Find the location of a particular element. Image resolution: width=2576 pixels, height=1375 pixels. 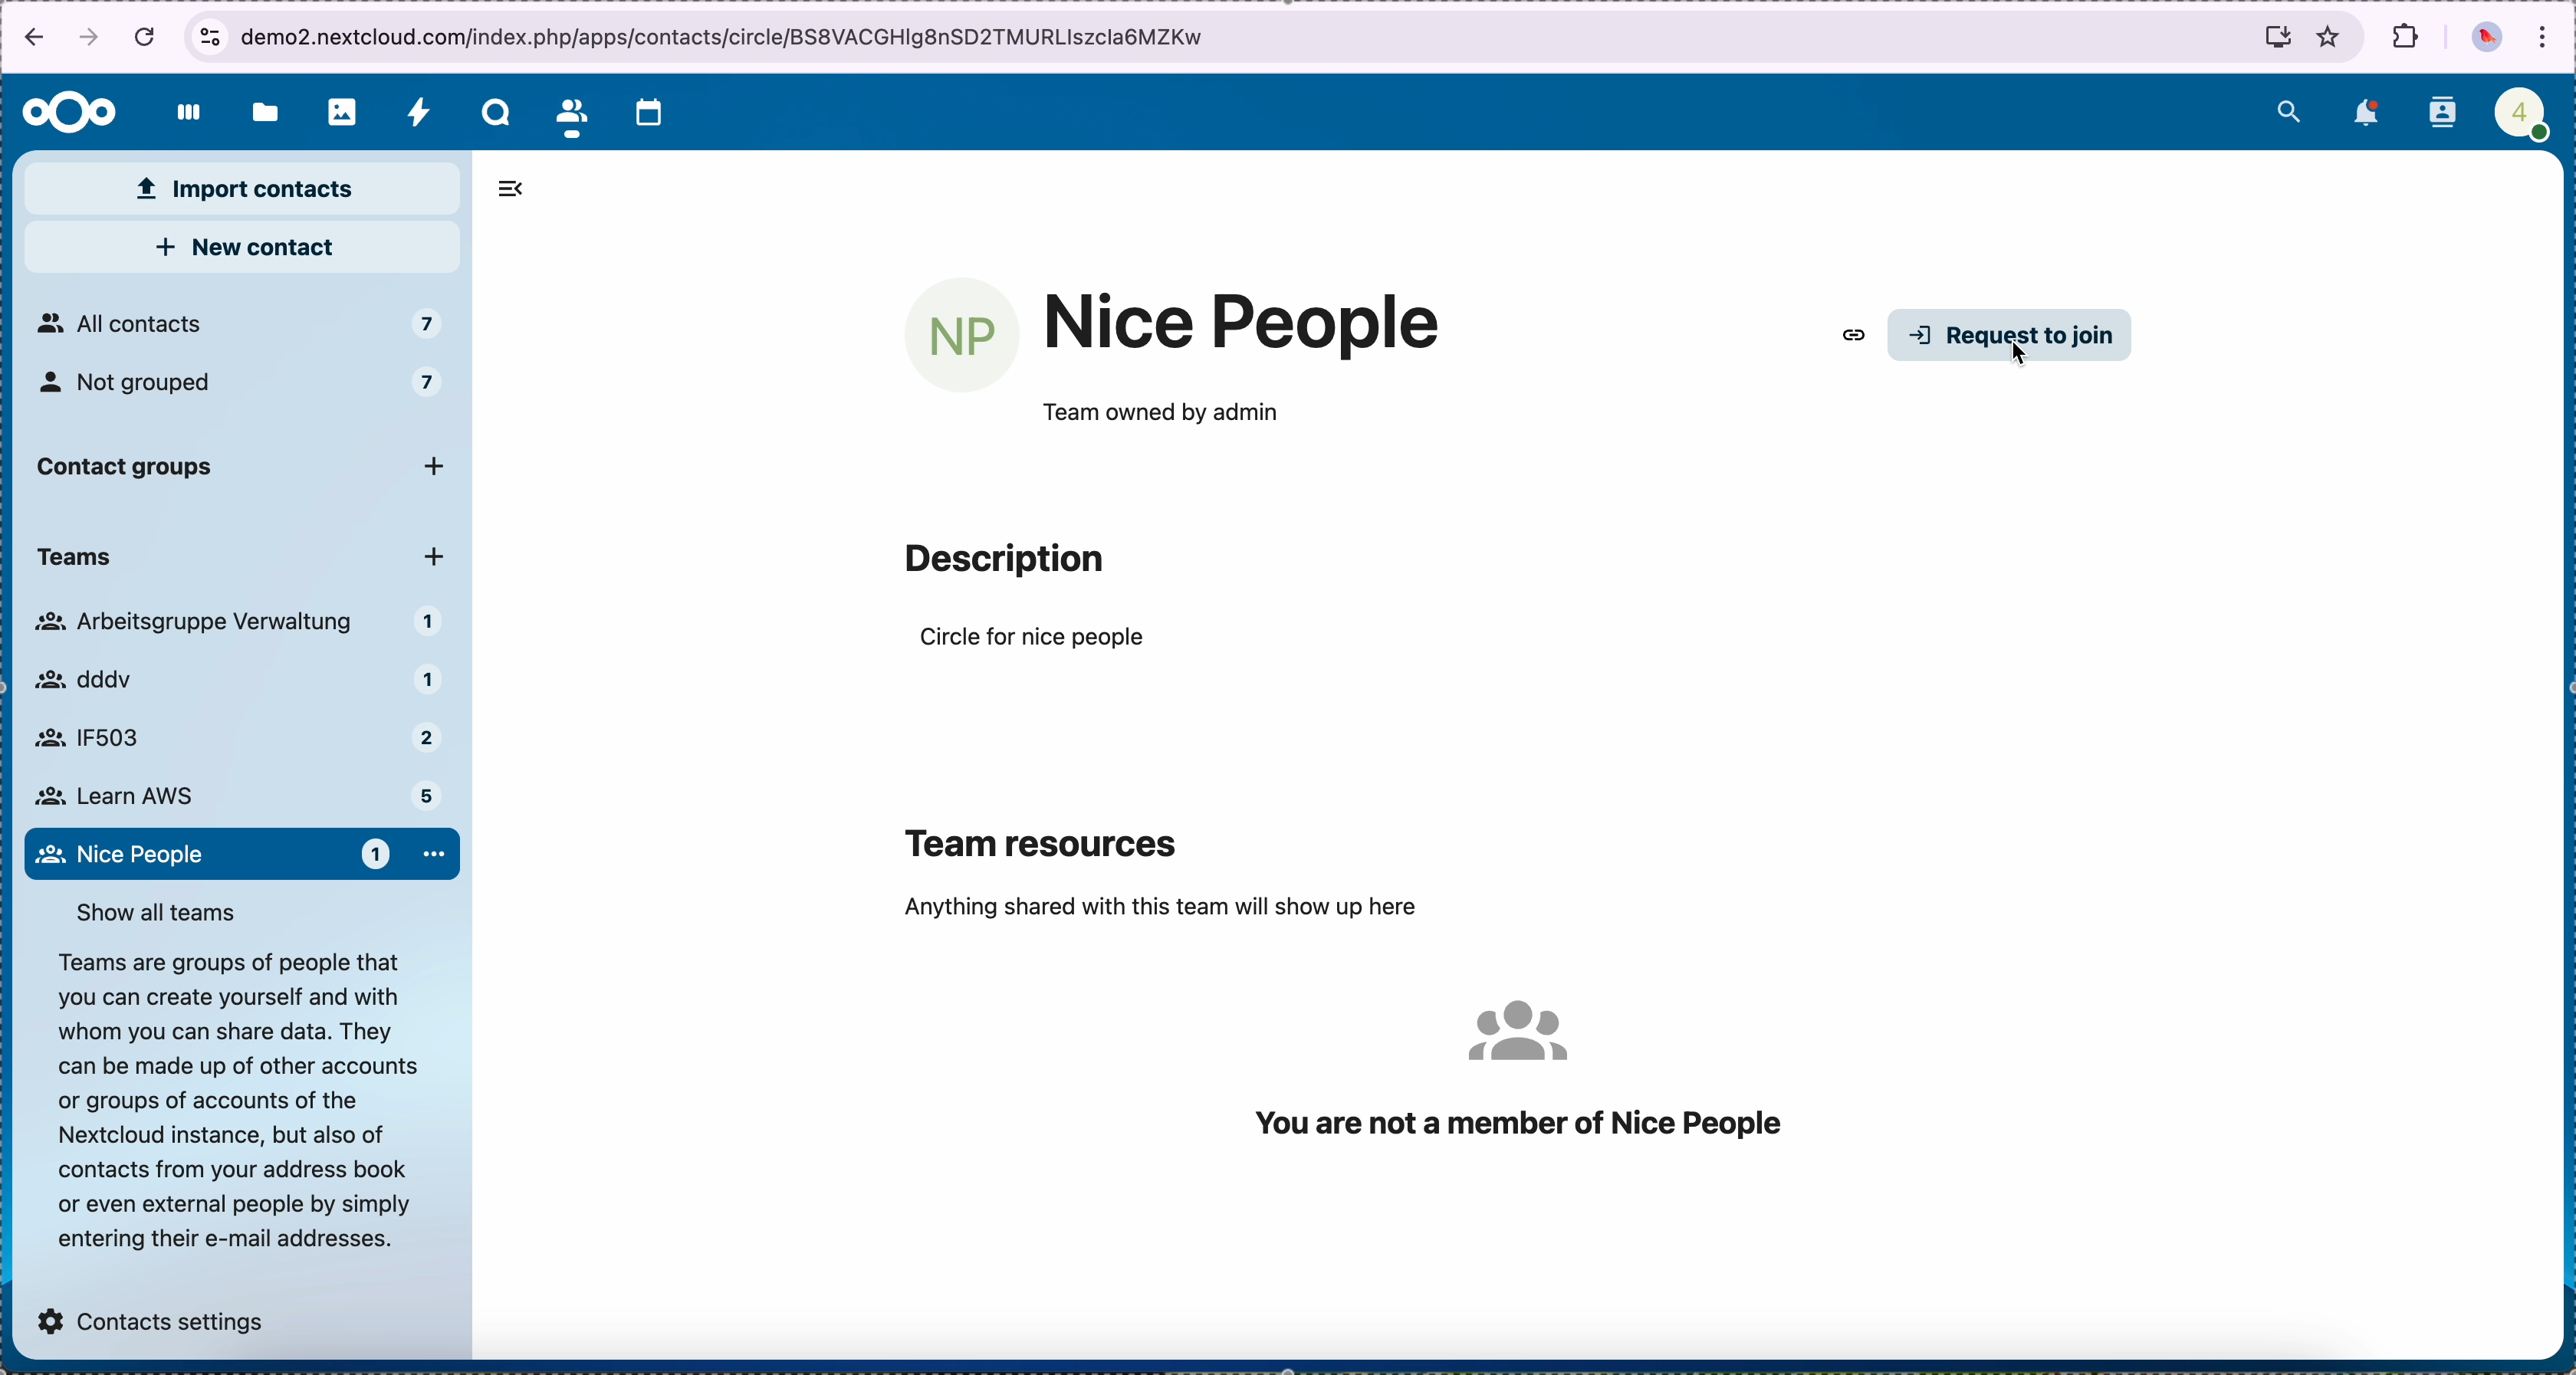

import contacts is located at coordinates (243, 189).